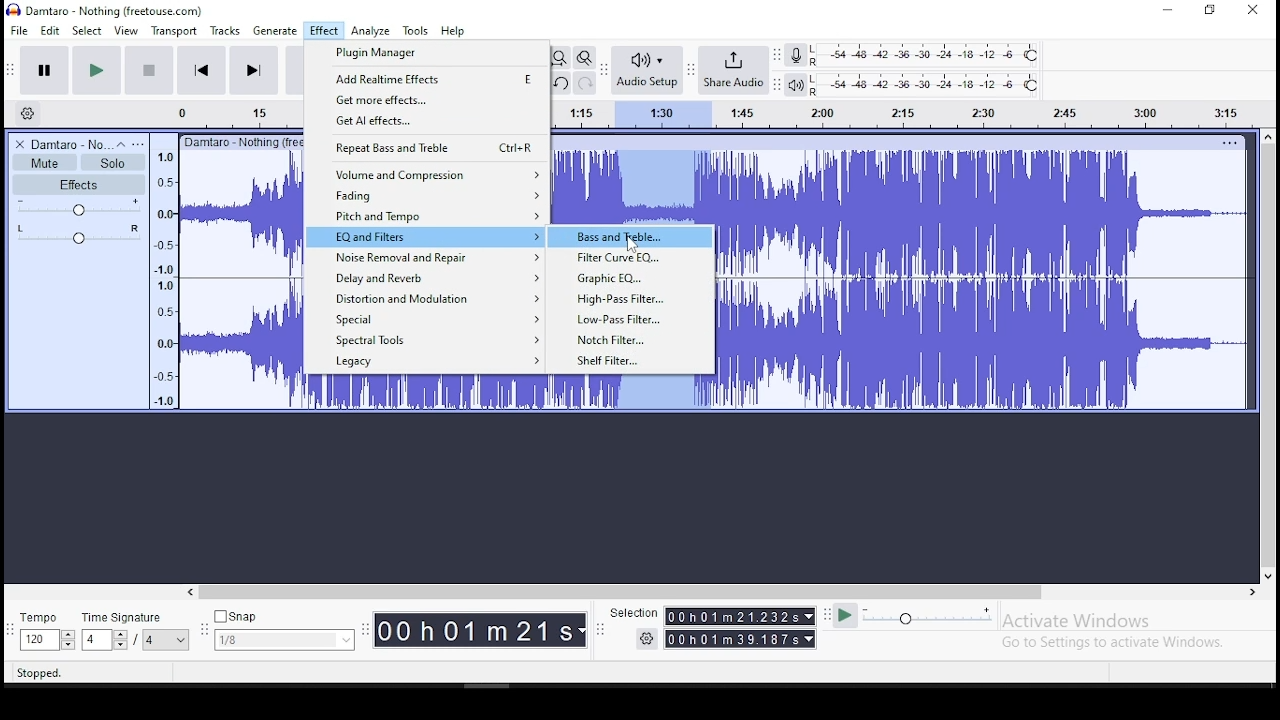  What do you see at coordinates (1267, 573) in the screenshot?
I see `down` at bounding box center [1267, 573].